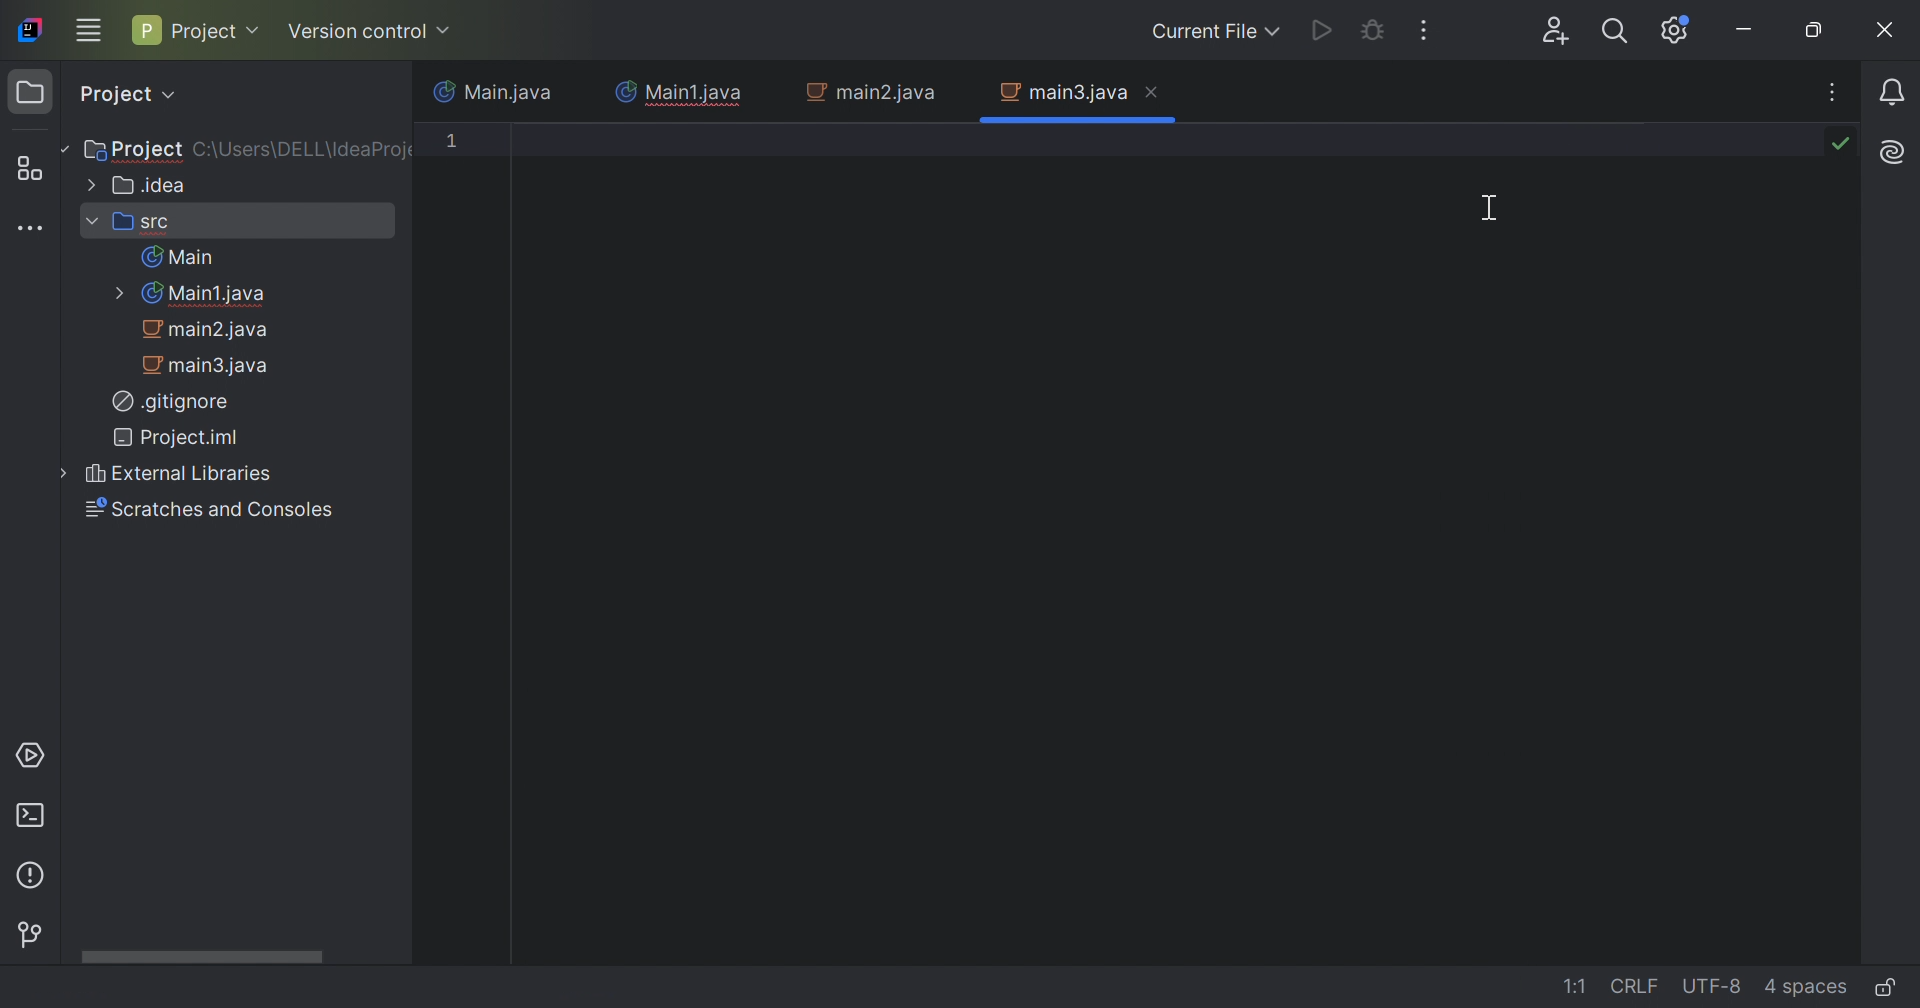 The image size is (1920, 1008). Describe the element at coordinates (34, 29) in the screenshot. I see `IntelliJ IDEA icon` at that location.